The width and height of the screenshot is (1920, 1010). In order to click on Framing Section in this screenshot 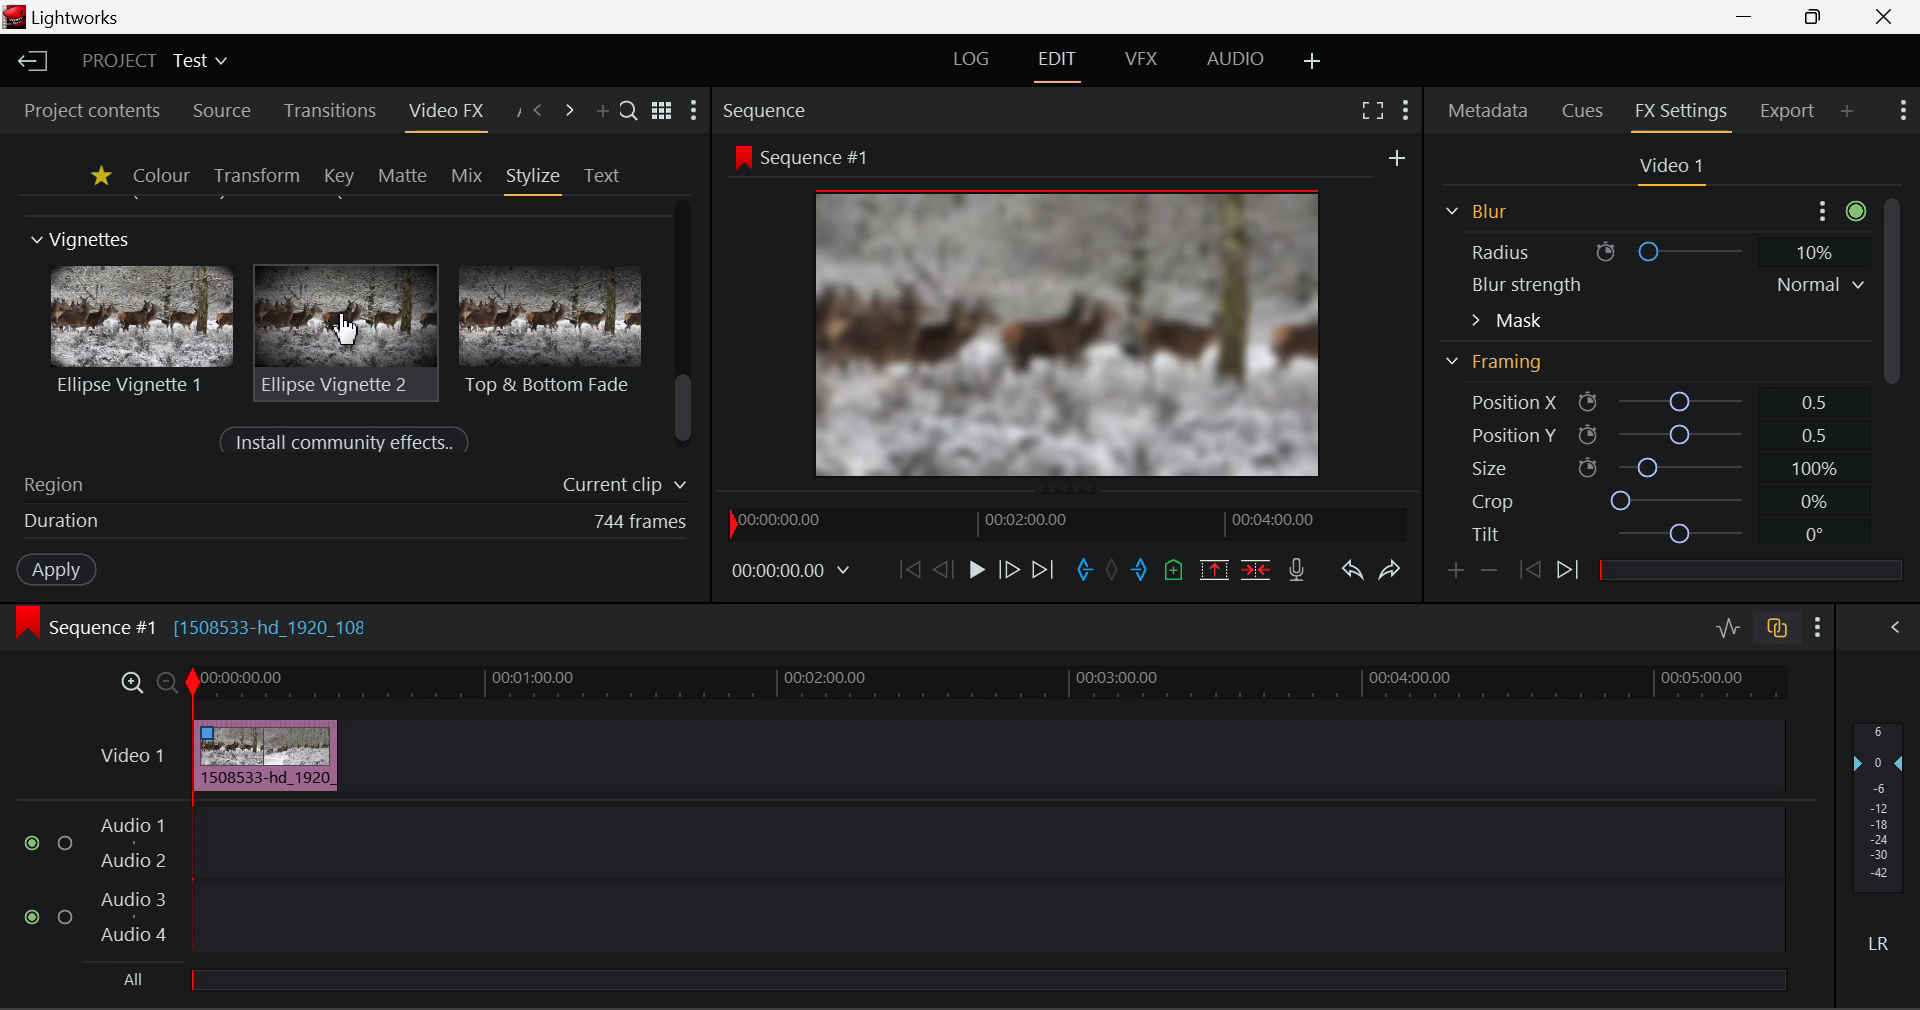, I will do `click(1501, 369)`.